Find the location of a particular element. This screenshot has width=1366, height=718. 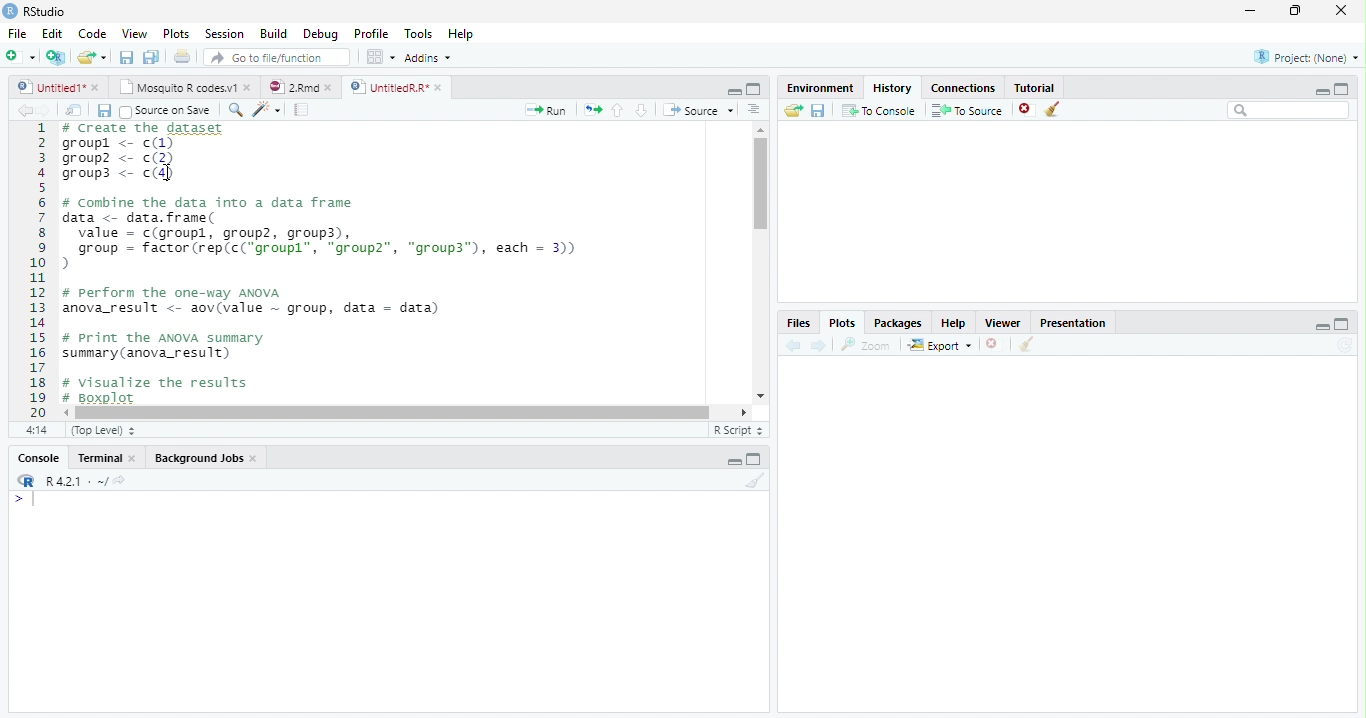

Maximize is located at coordinates (755, 461).